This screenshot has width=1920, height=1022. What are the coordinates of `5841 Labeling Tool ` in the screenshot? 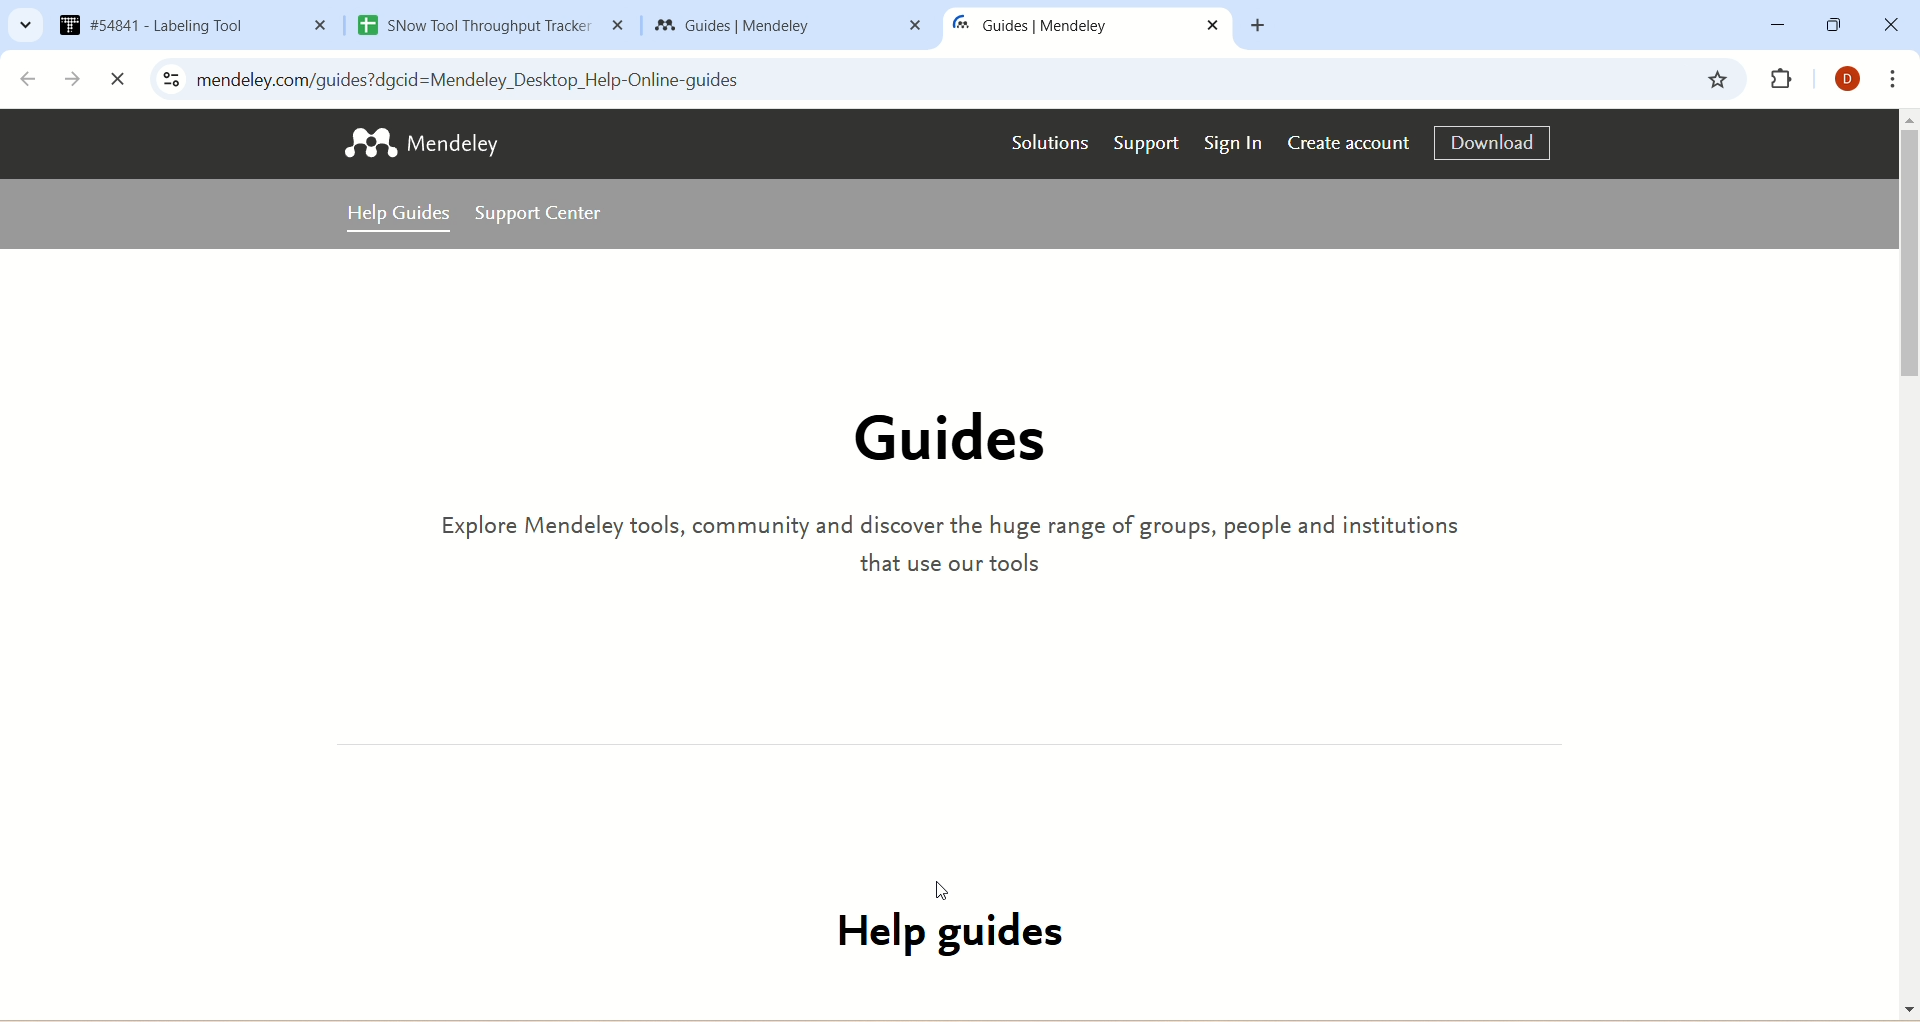 It's located at (191, 28).